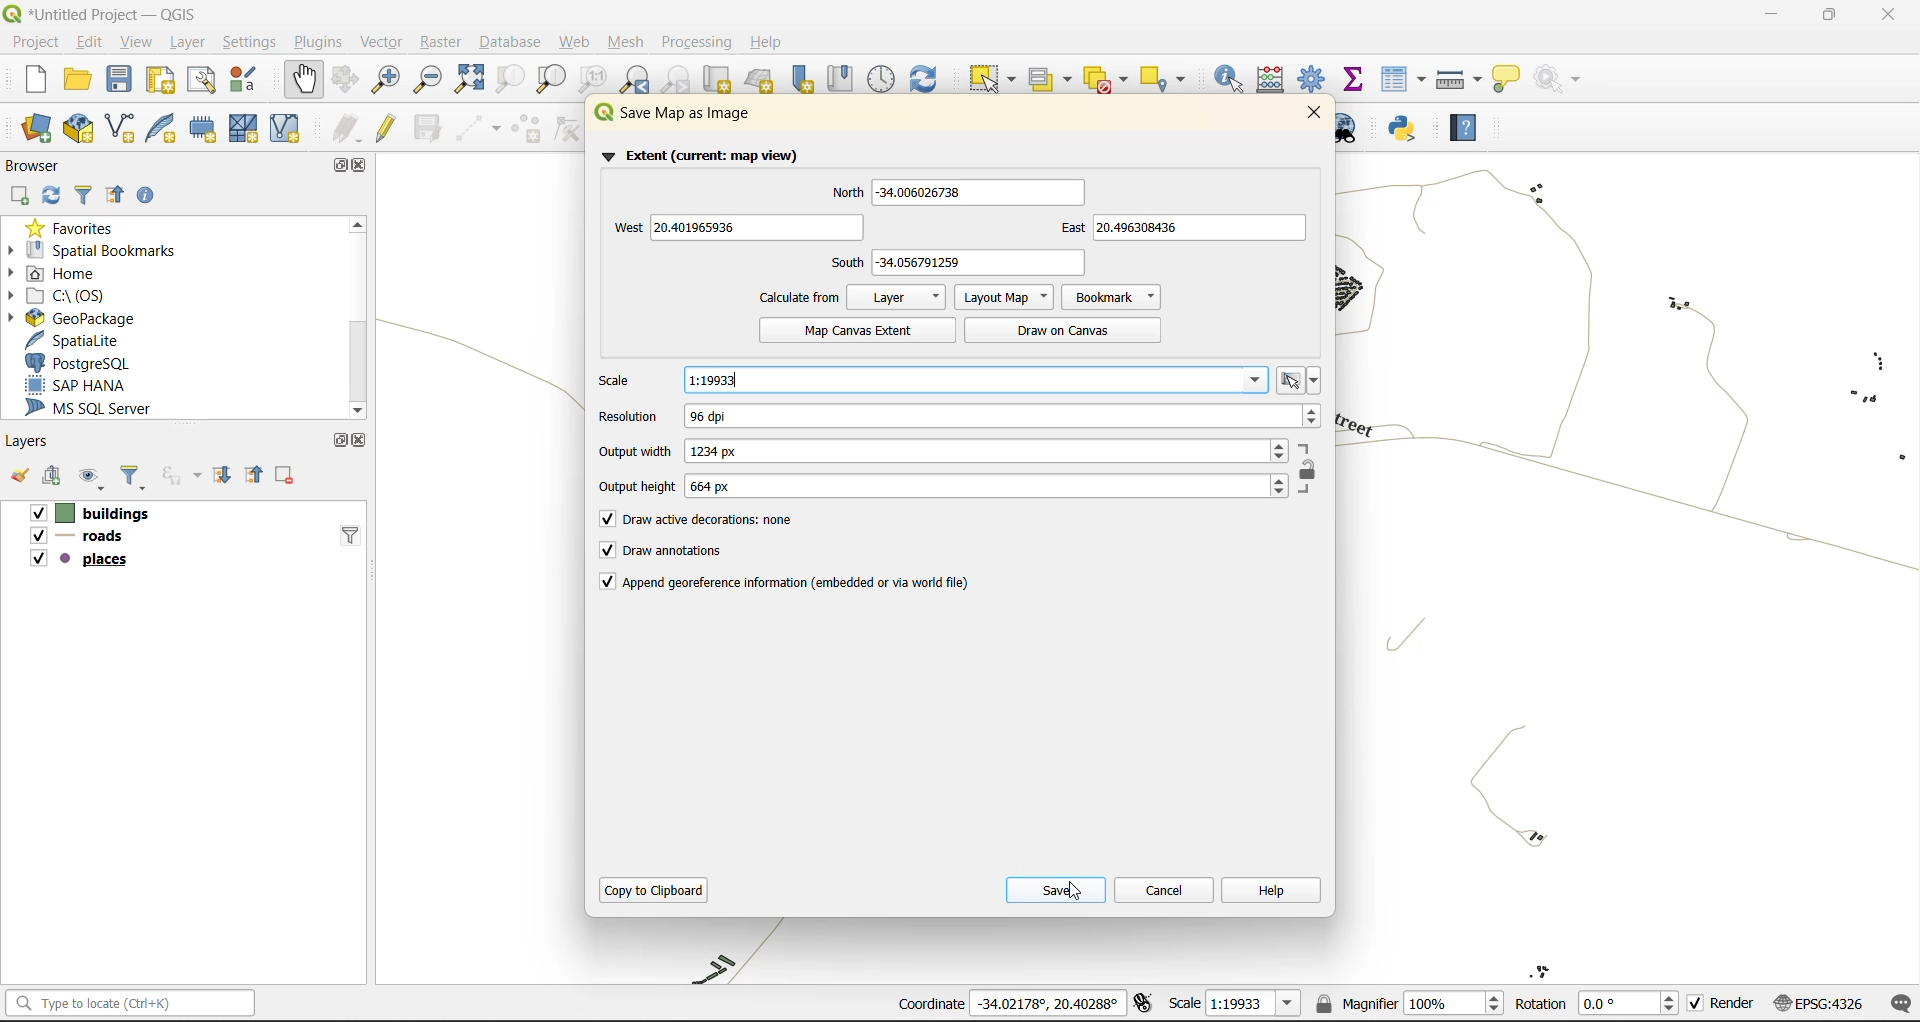 This screenshot has width=1920, height=1022. Describe the element at coordinates (769, 42) in the screenshot. I see `help` at that location.